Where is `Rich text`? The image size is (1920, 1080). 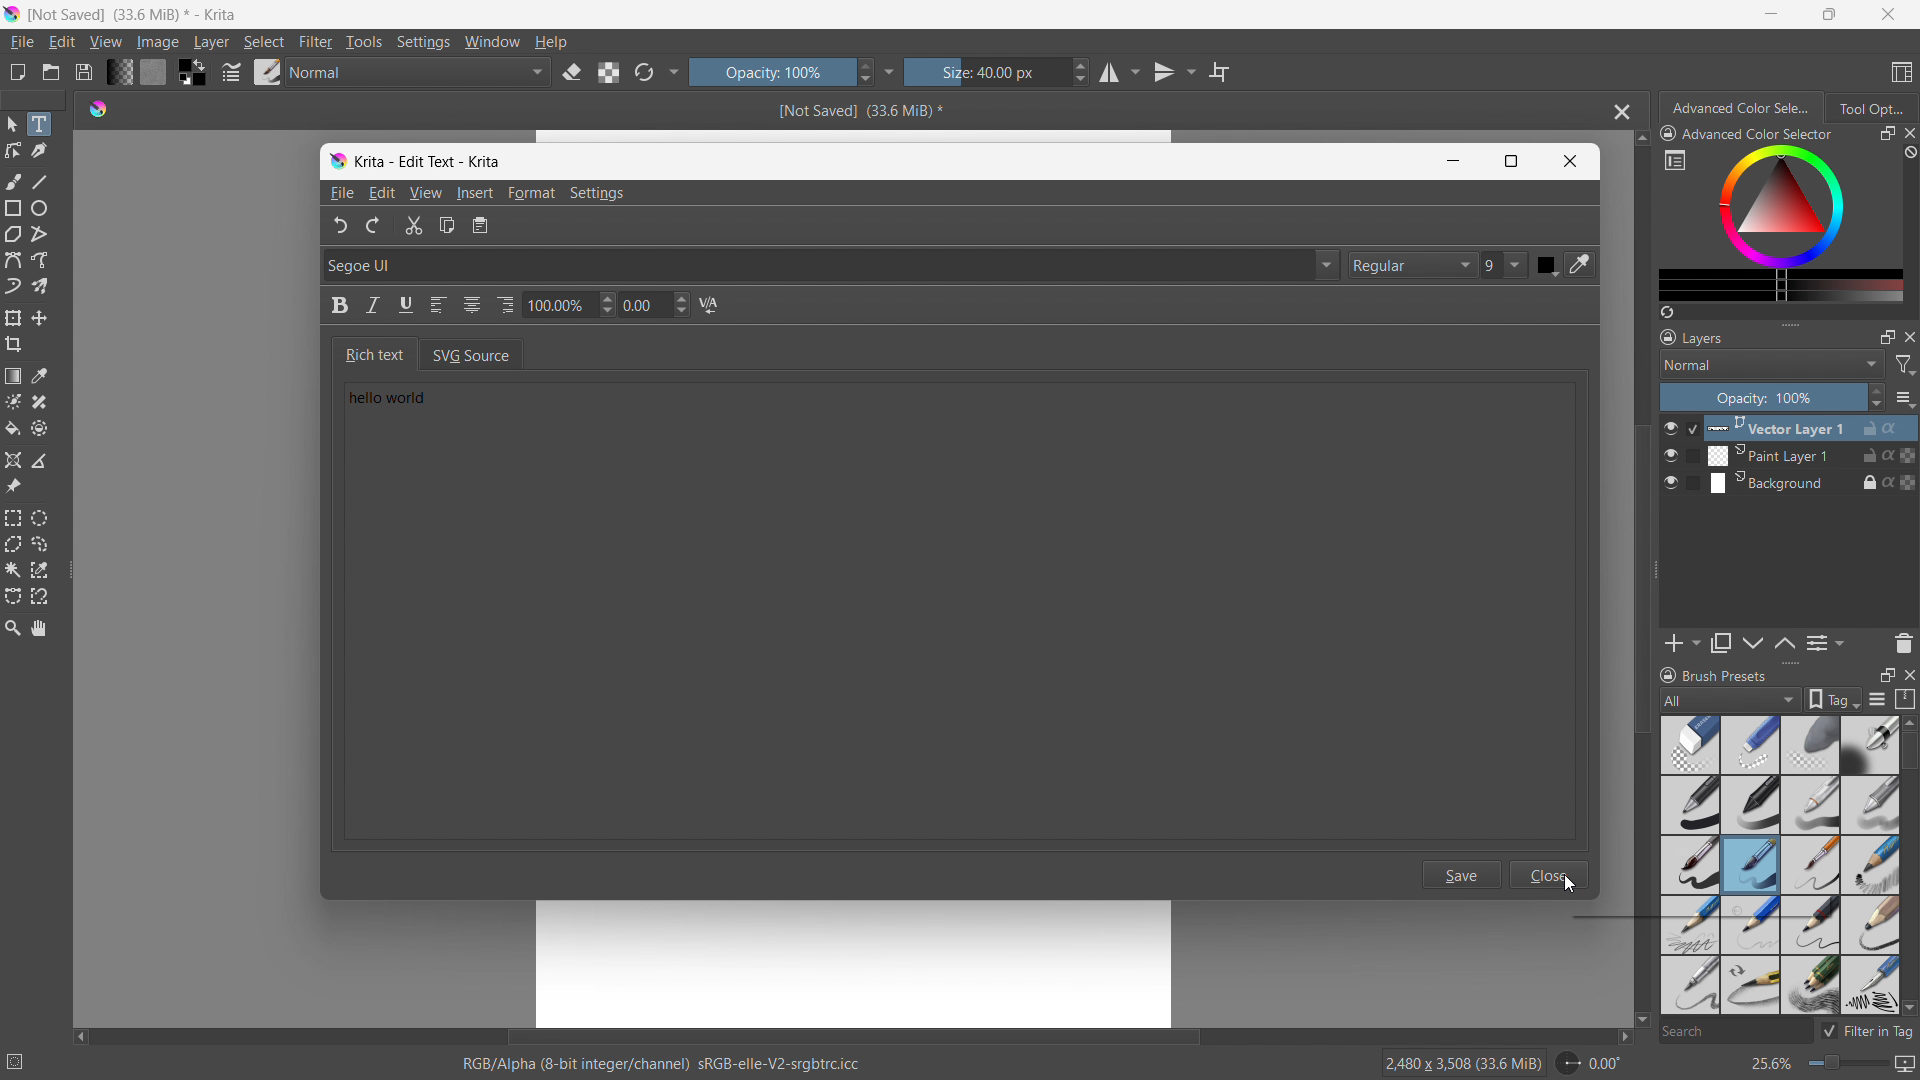 Rich text is located at coordinates (370, 353).